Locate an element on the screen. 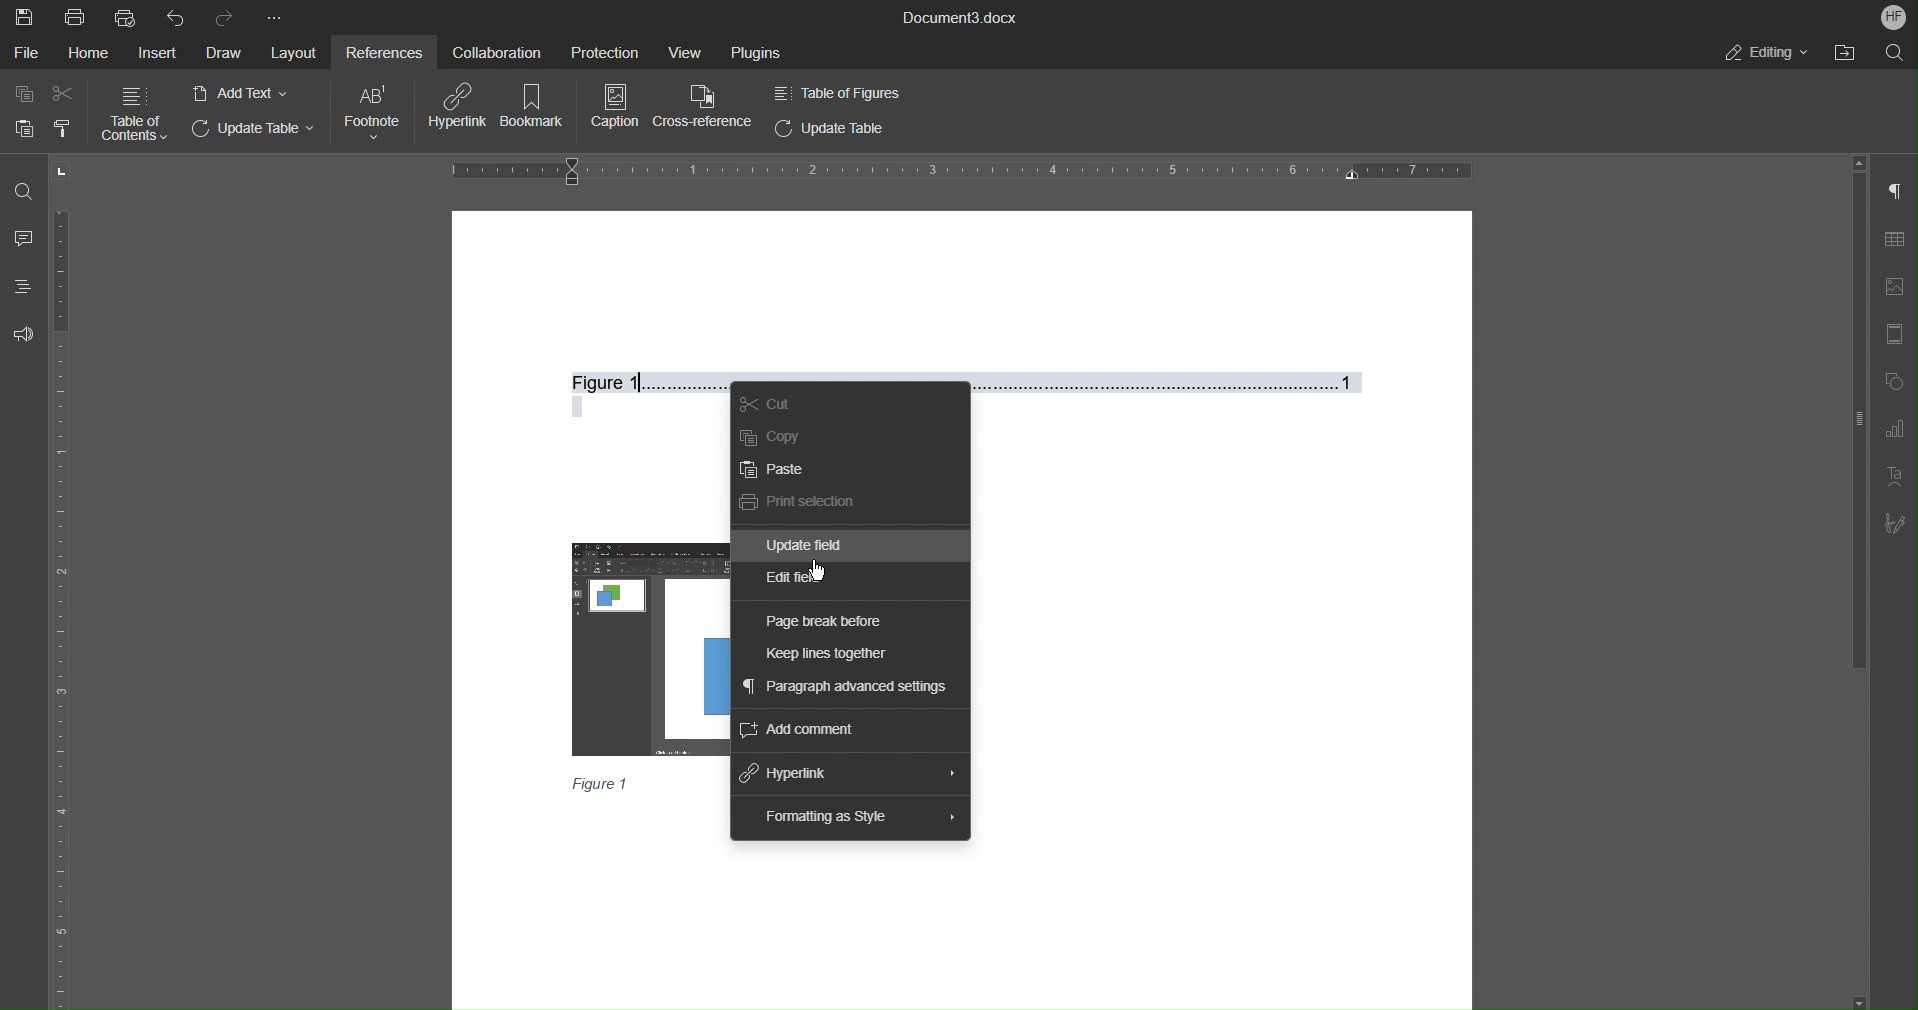  Table of Contents is located at coordinates (135, 113).